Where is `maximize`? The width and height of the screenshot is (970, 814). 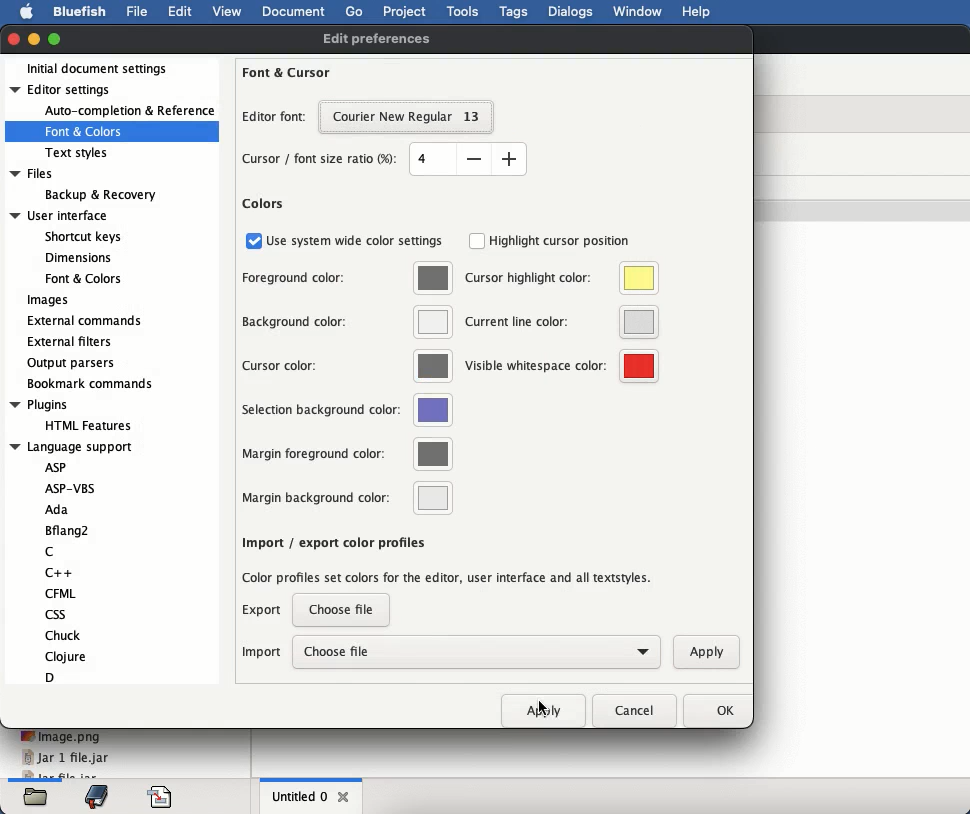 maximize is located at coordinates (56, 37).